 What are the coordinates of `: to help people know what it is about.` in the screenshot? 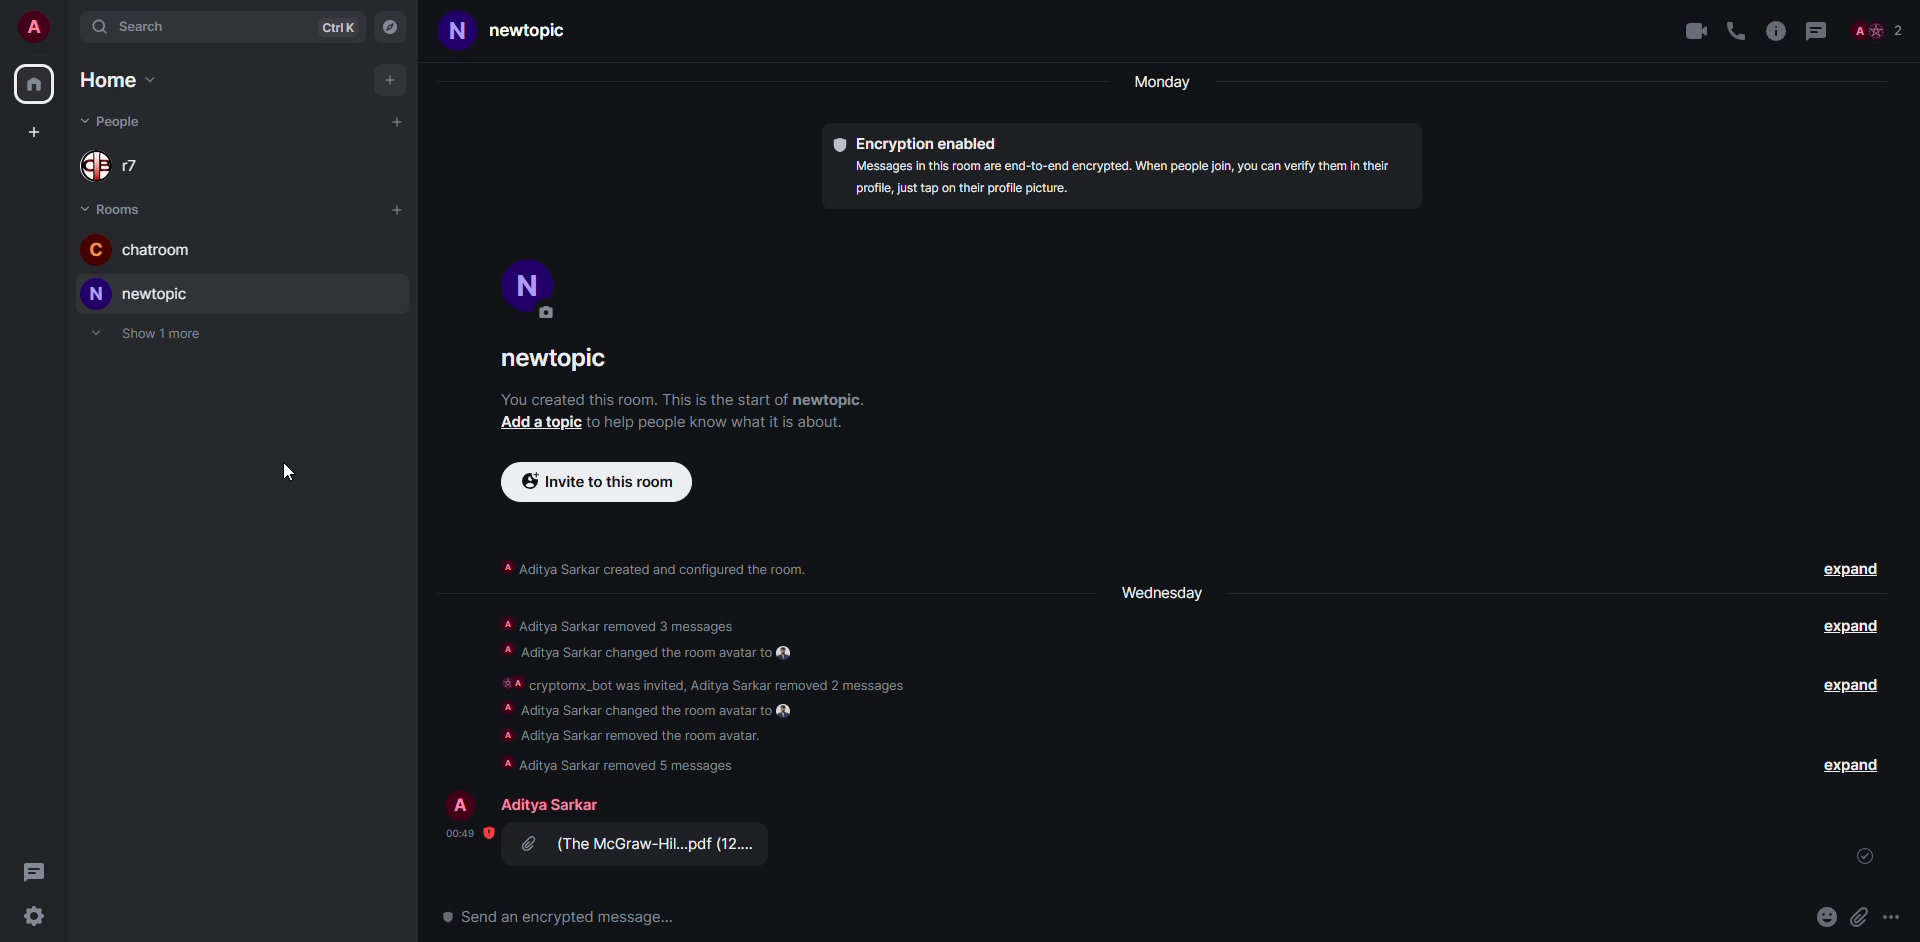 It's located at (728, 425).